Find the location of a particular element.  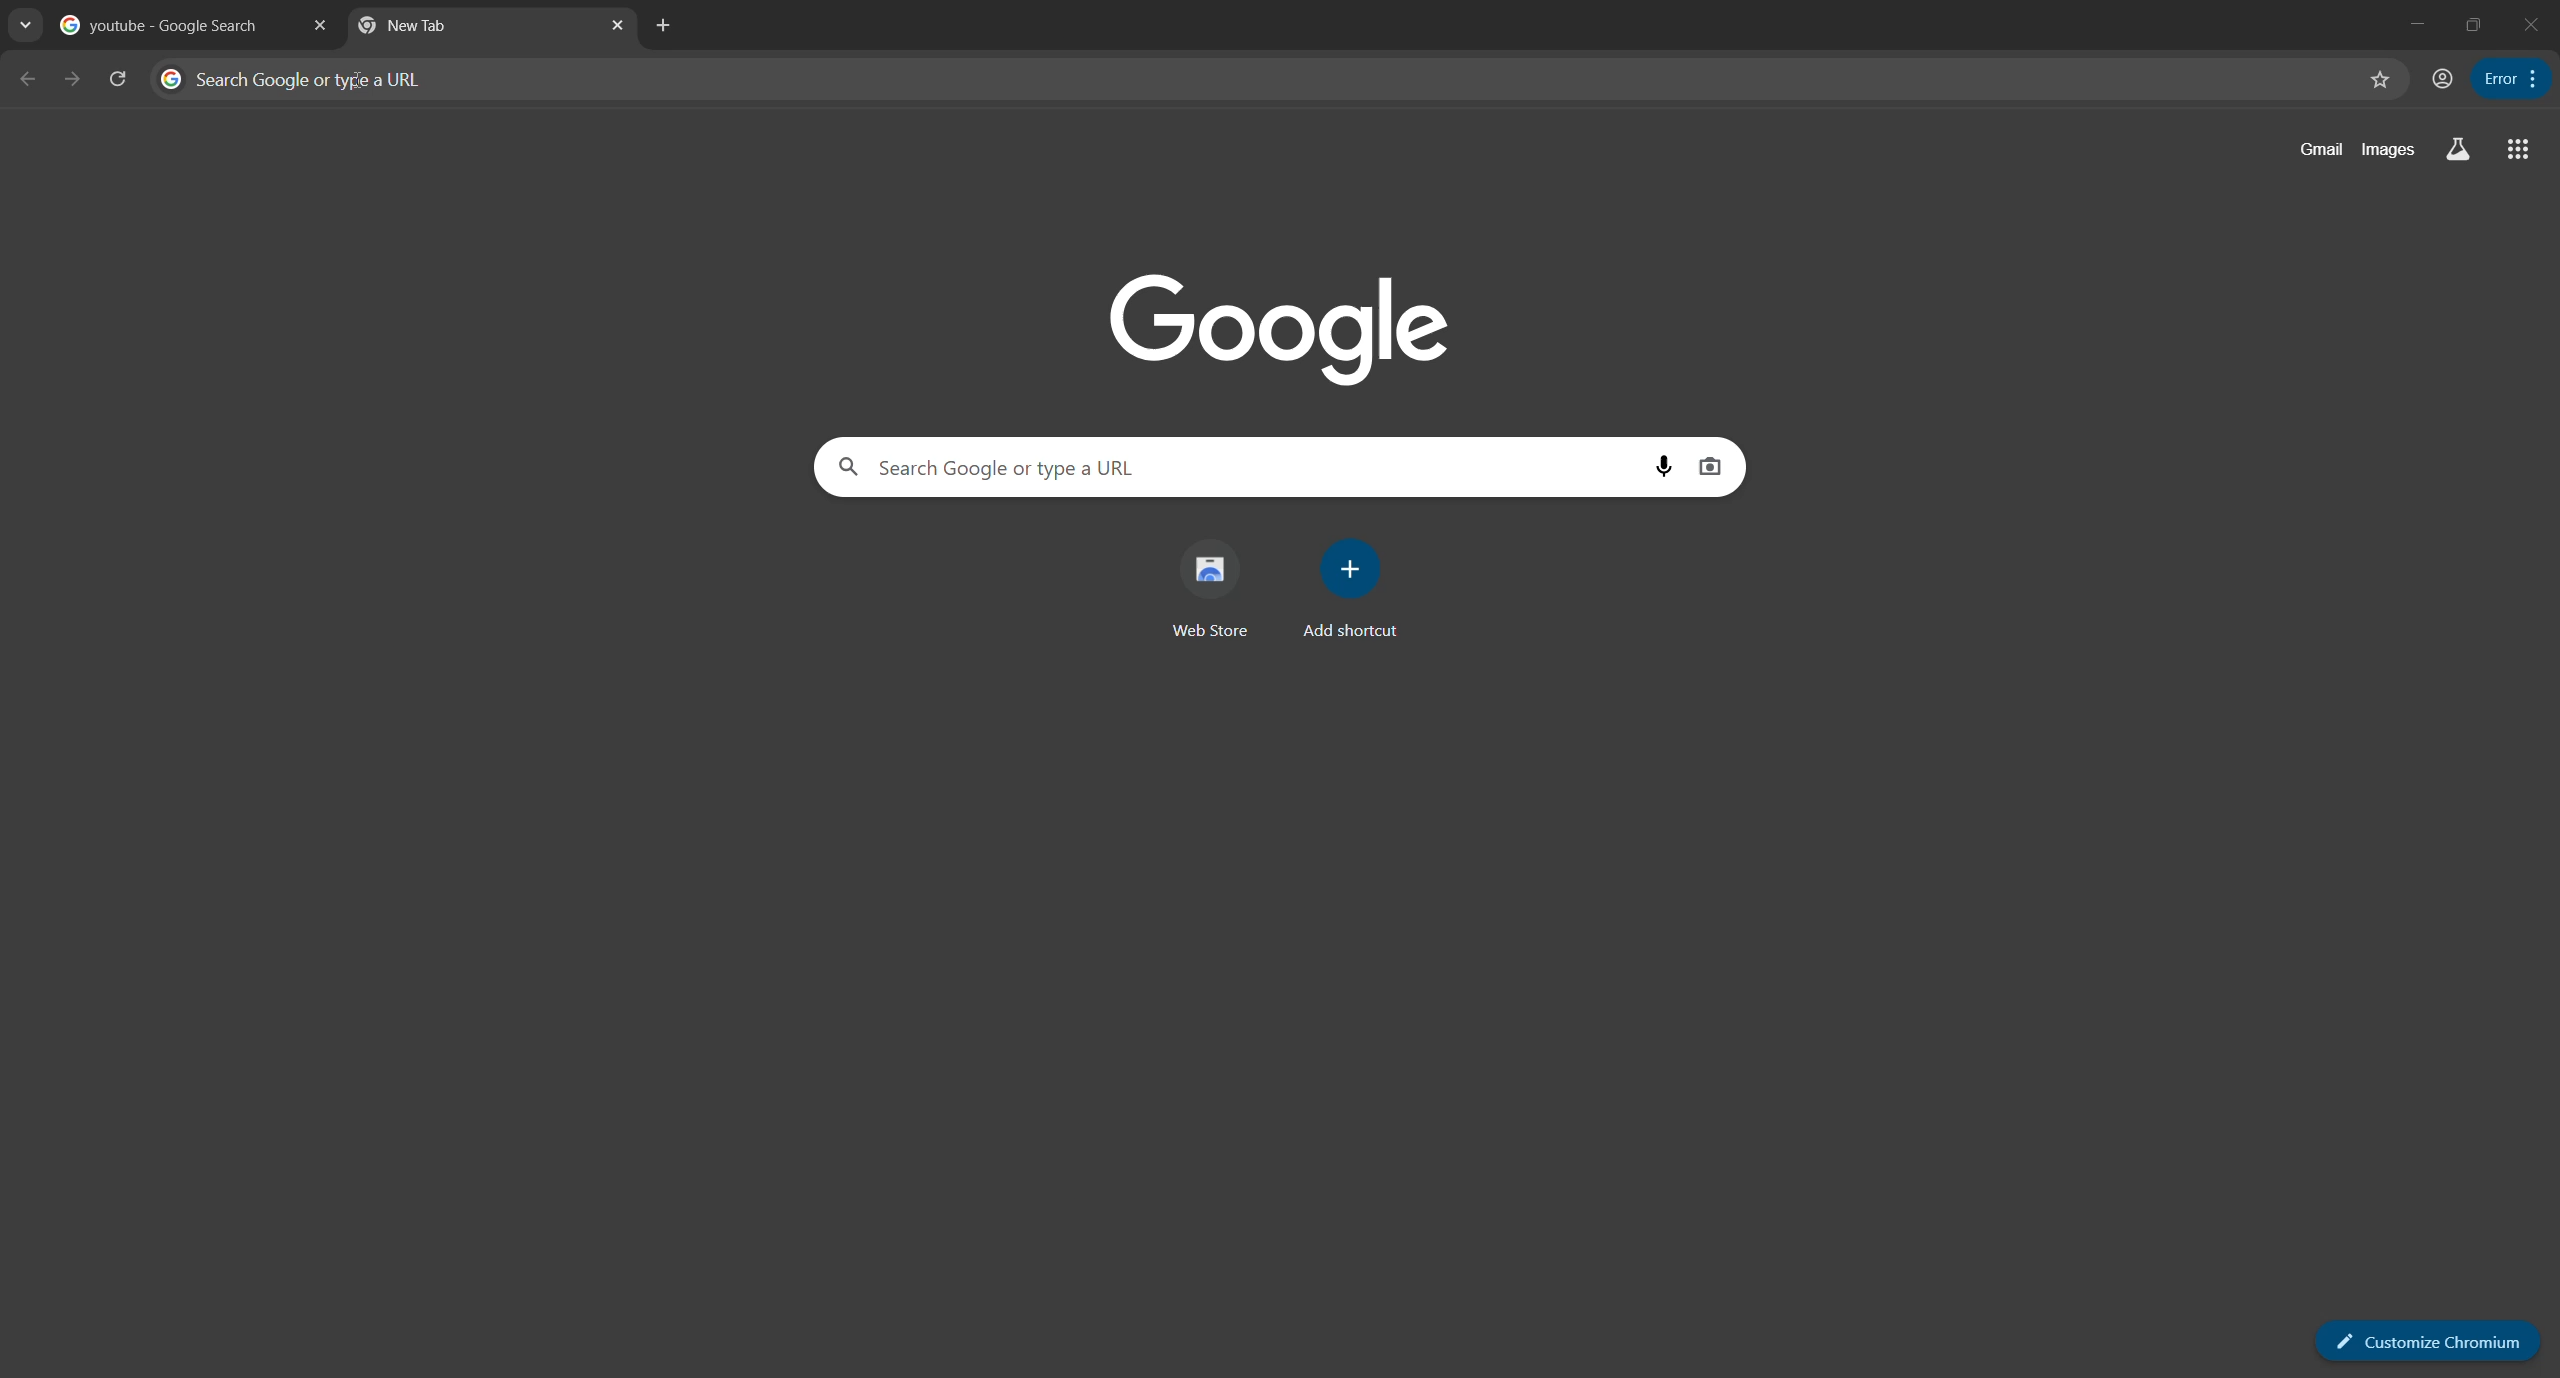

address bar is located at coordinates (1254, 77).